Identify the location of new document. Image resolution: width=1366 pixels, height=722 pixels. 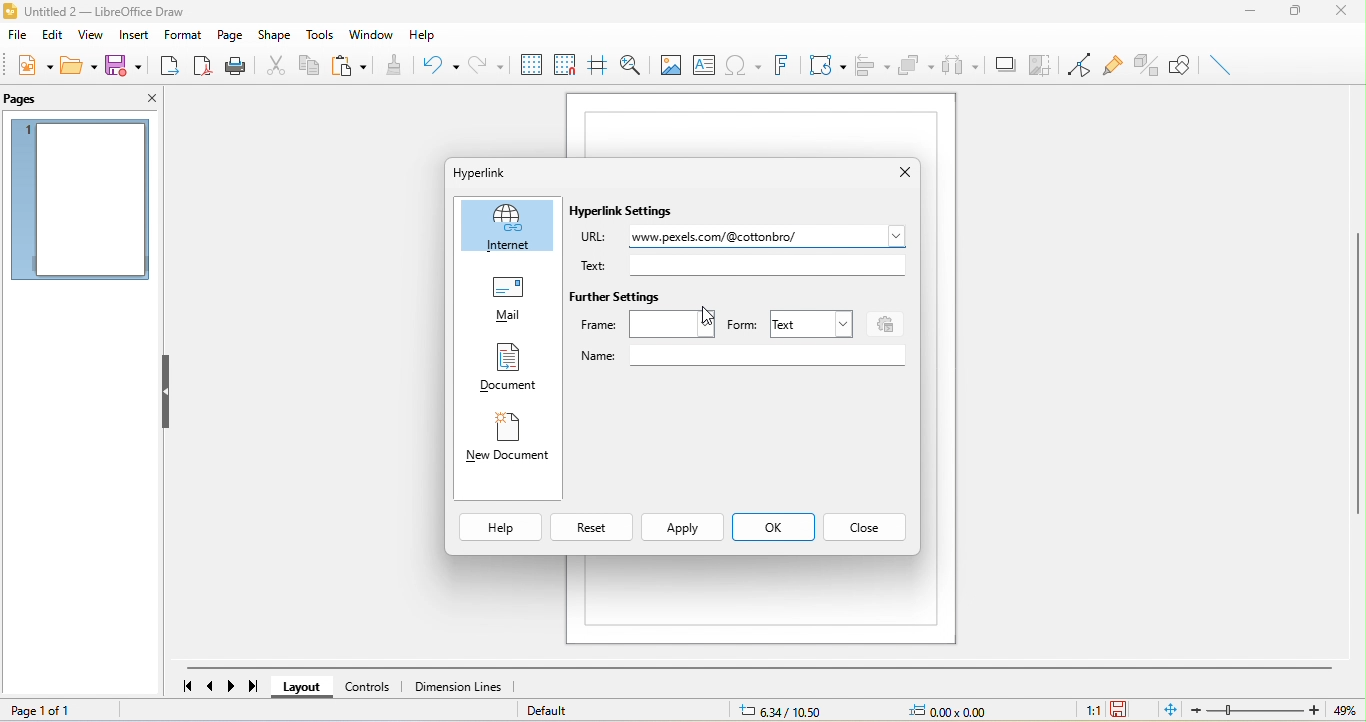
(508, 440).